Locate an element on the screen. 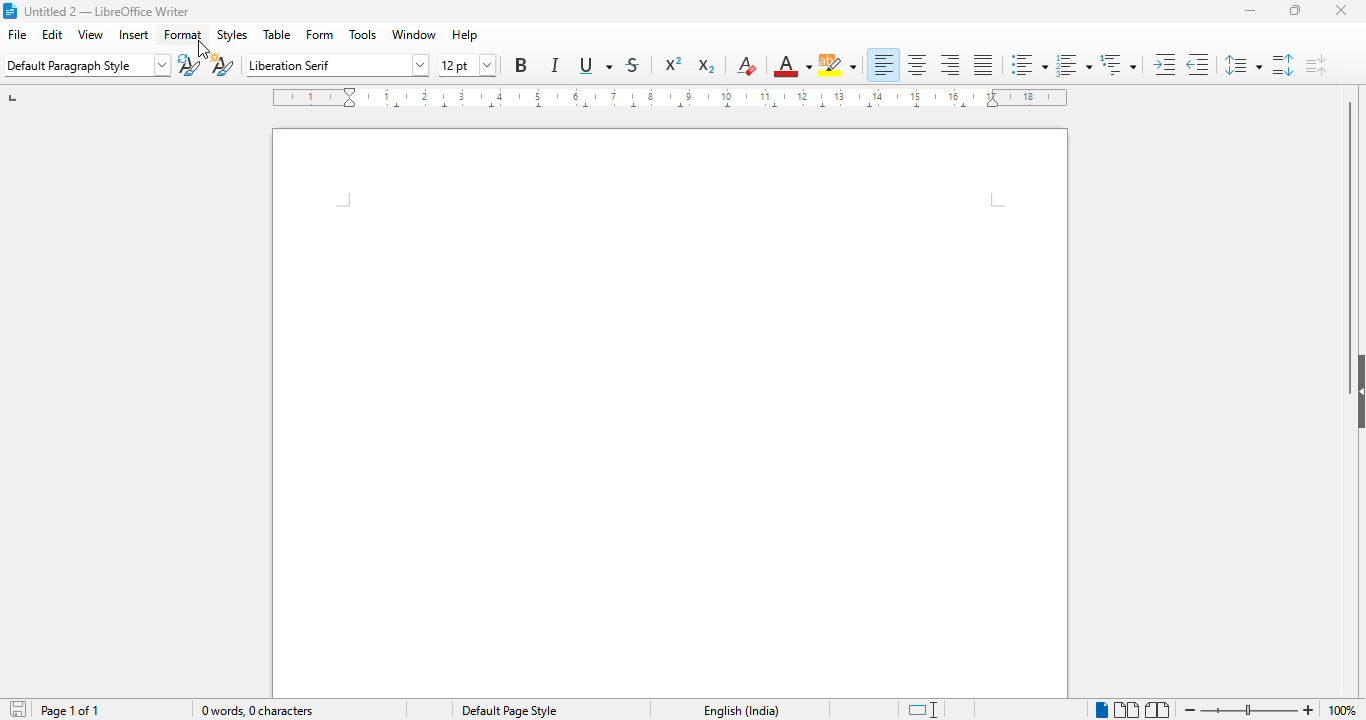  insert is located at coordinates (134, 34).